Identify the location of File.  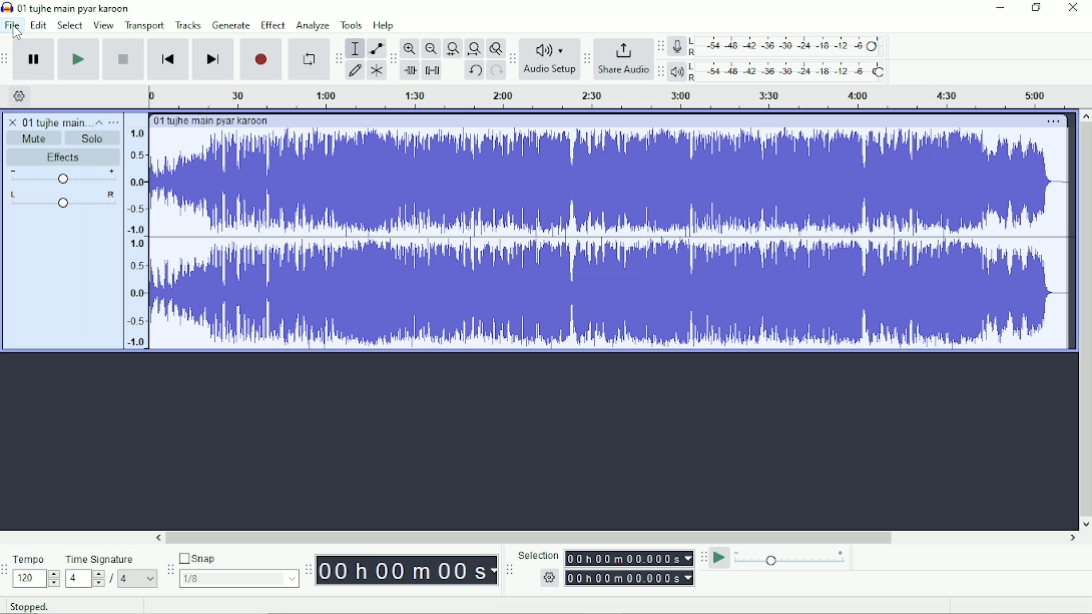
(12, 25).